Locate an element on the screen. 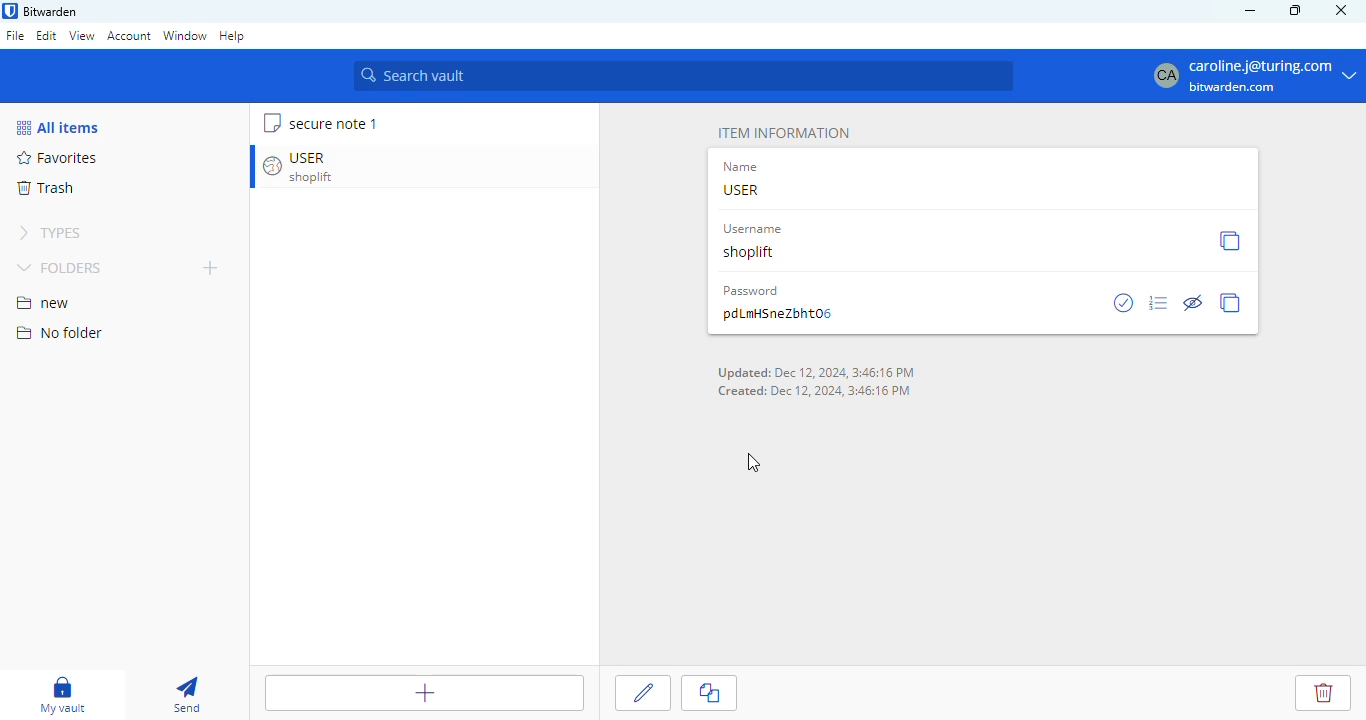 The width and height of the screenshot is (1366, 720). USER is located at coordinates (744, 189).